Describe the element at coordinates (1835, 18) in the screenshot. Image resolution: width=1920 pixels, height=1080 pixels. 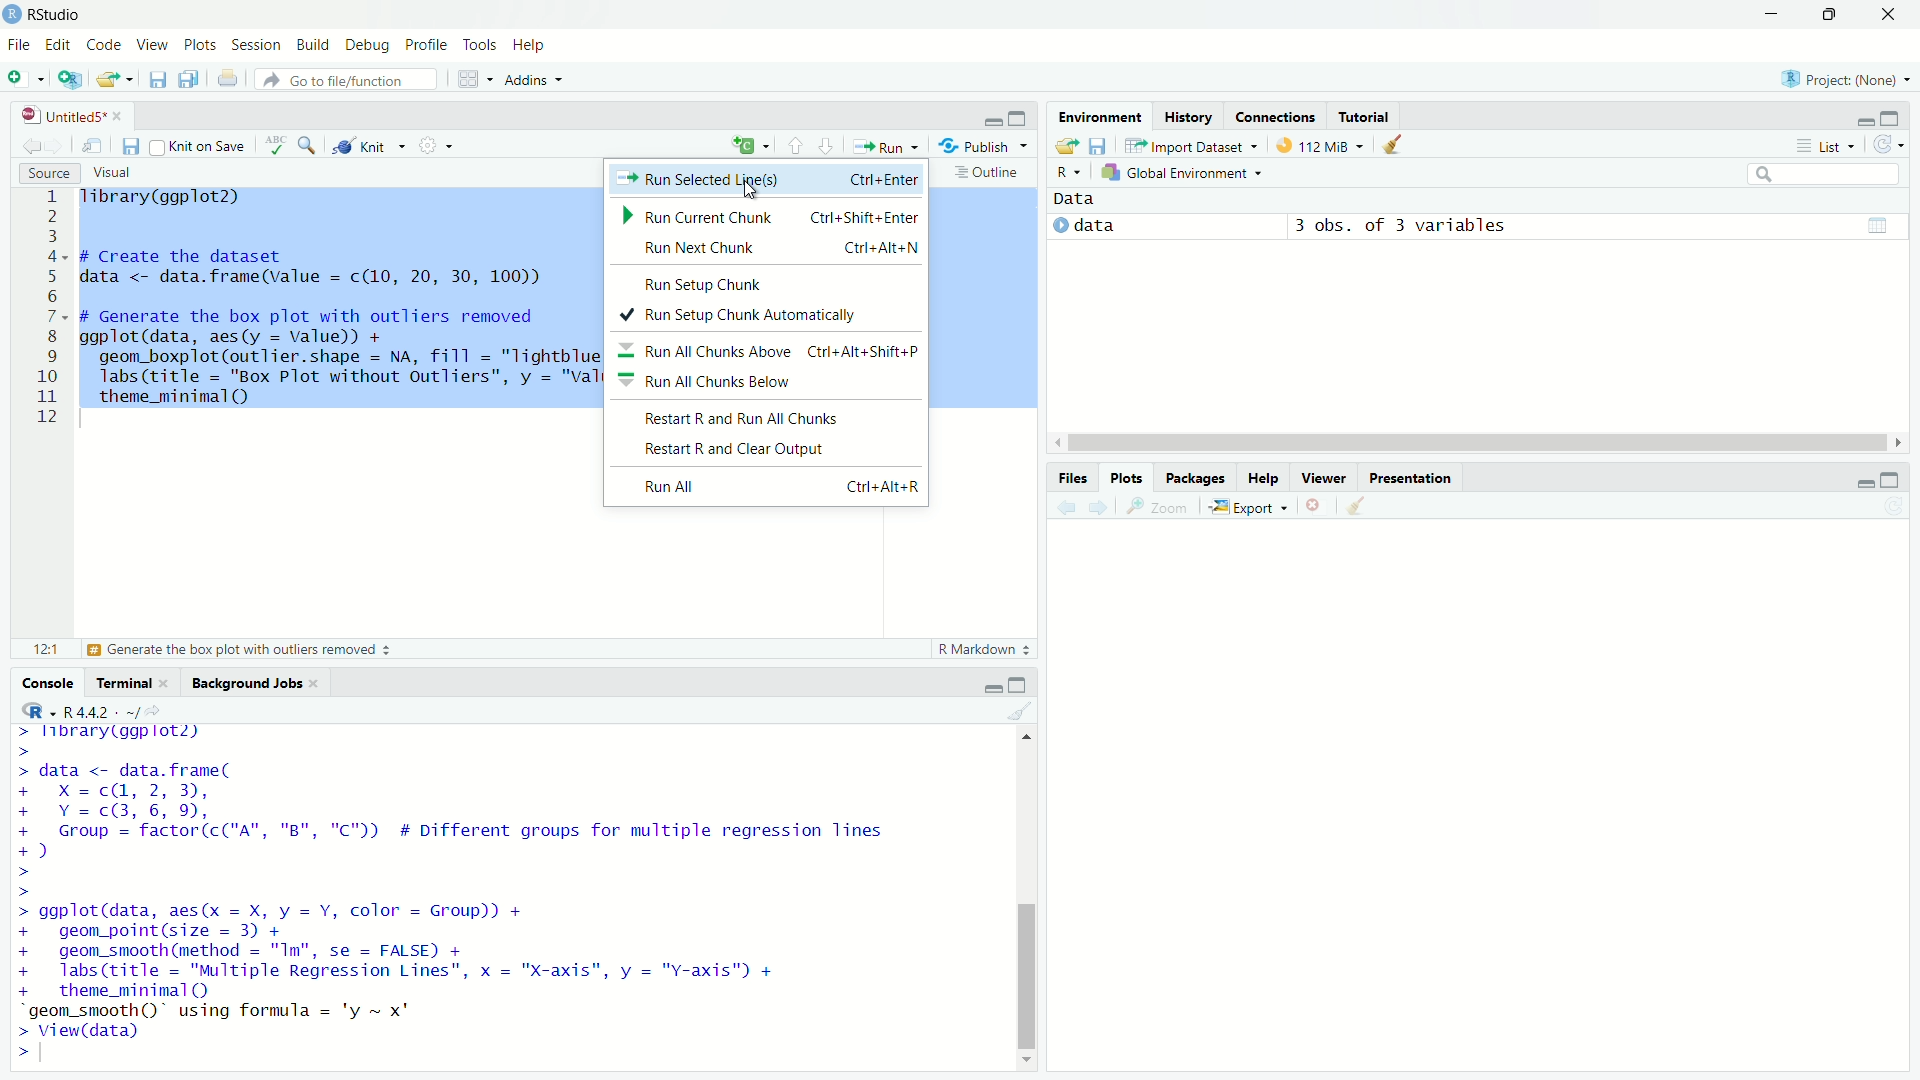
I see `maximise` at that location.